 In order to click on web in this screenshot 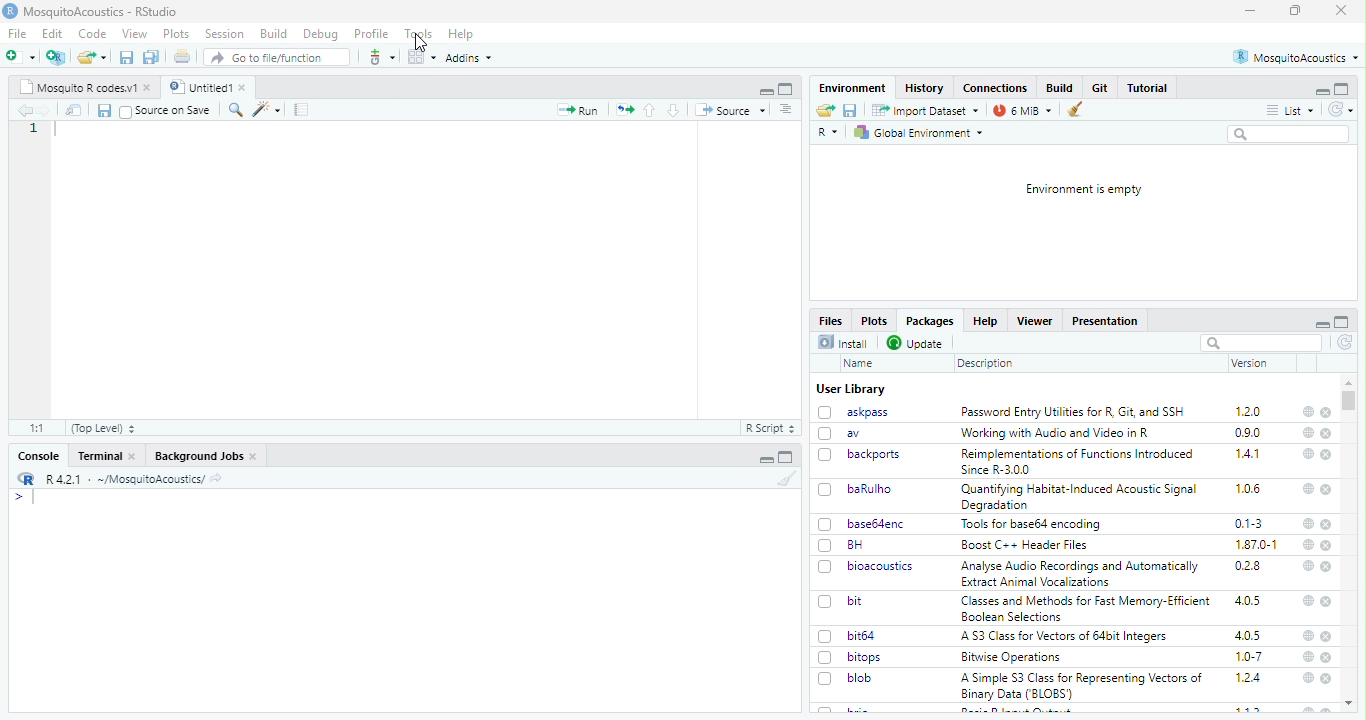, I will do `click(1309, 636)`.